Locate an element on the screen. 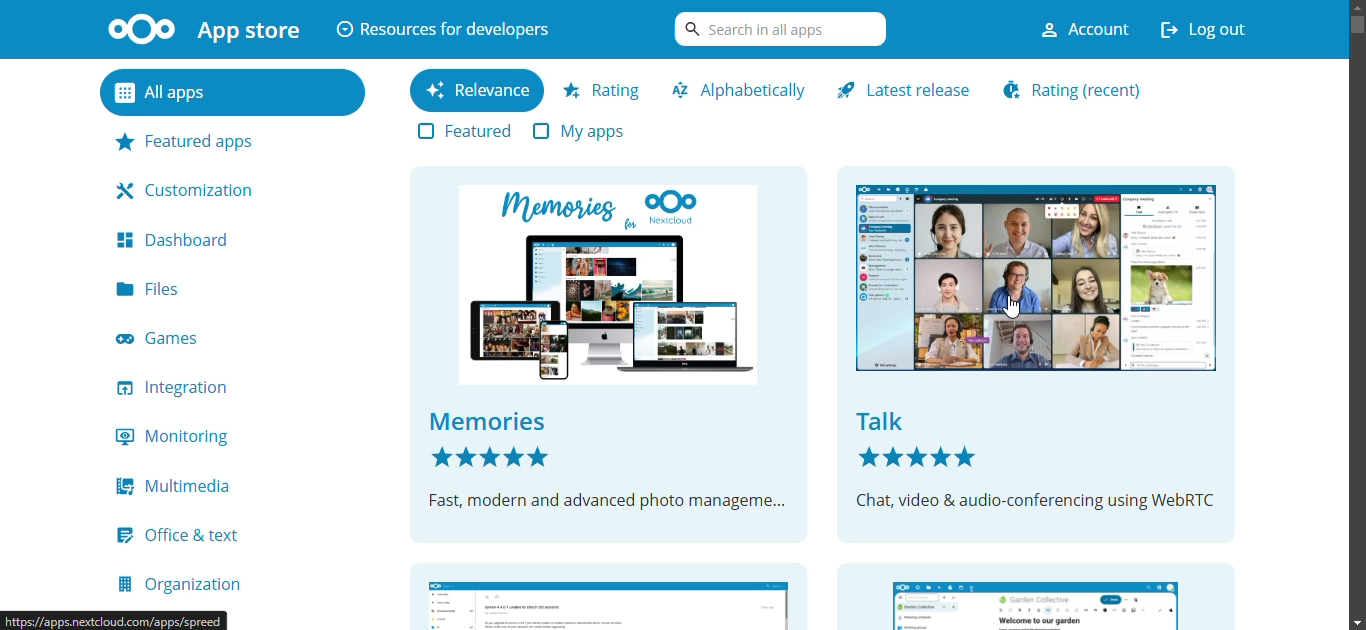  app interface is located at coordinates (611, 354).